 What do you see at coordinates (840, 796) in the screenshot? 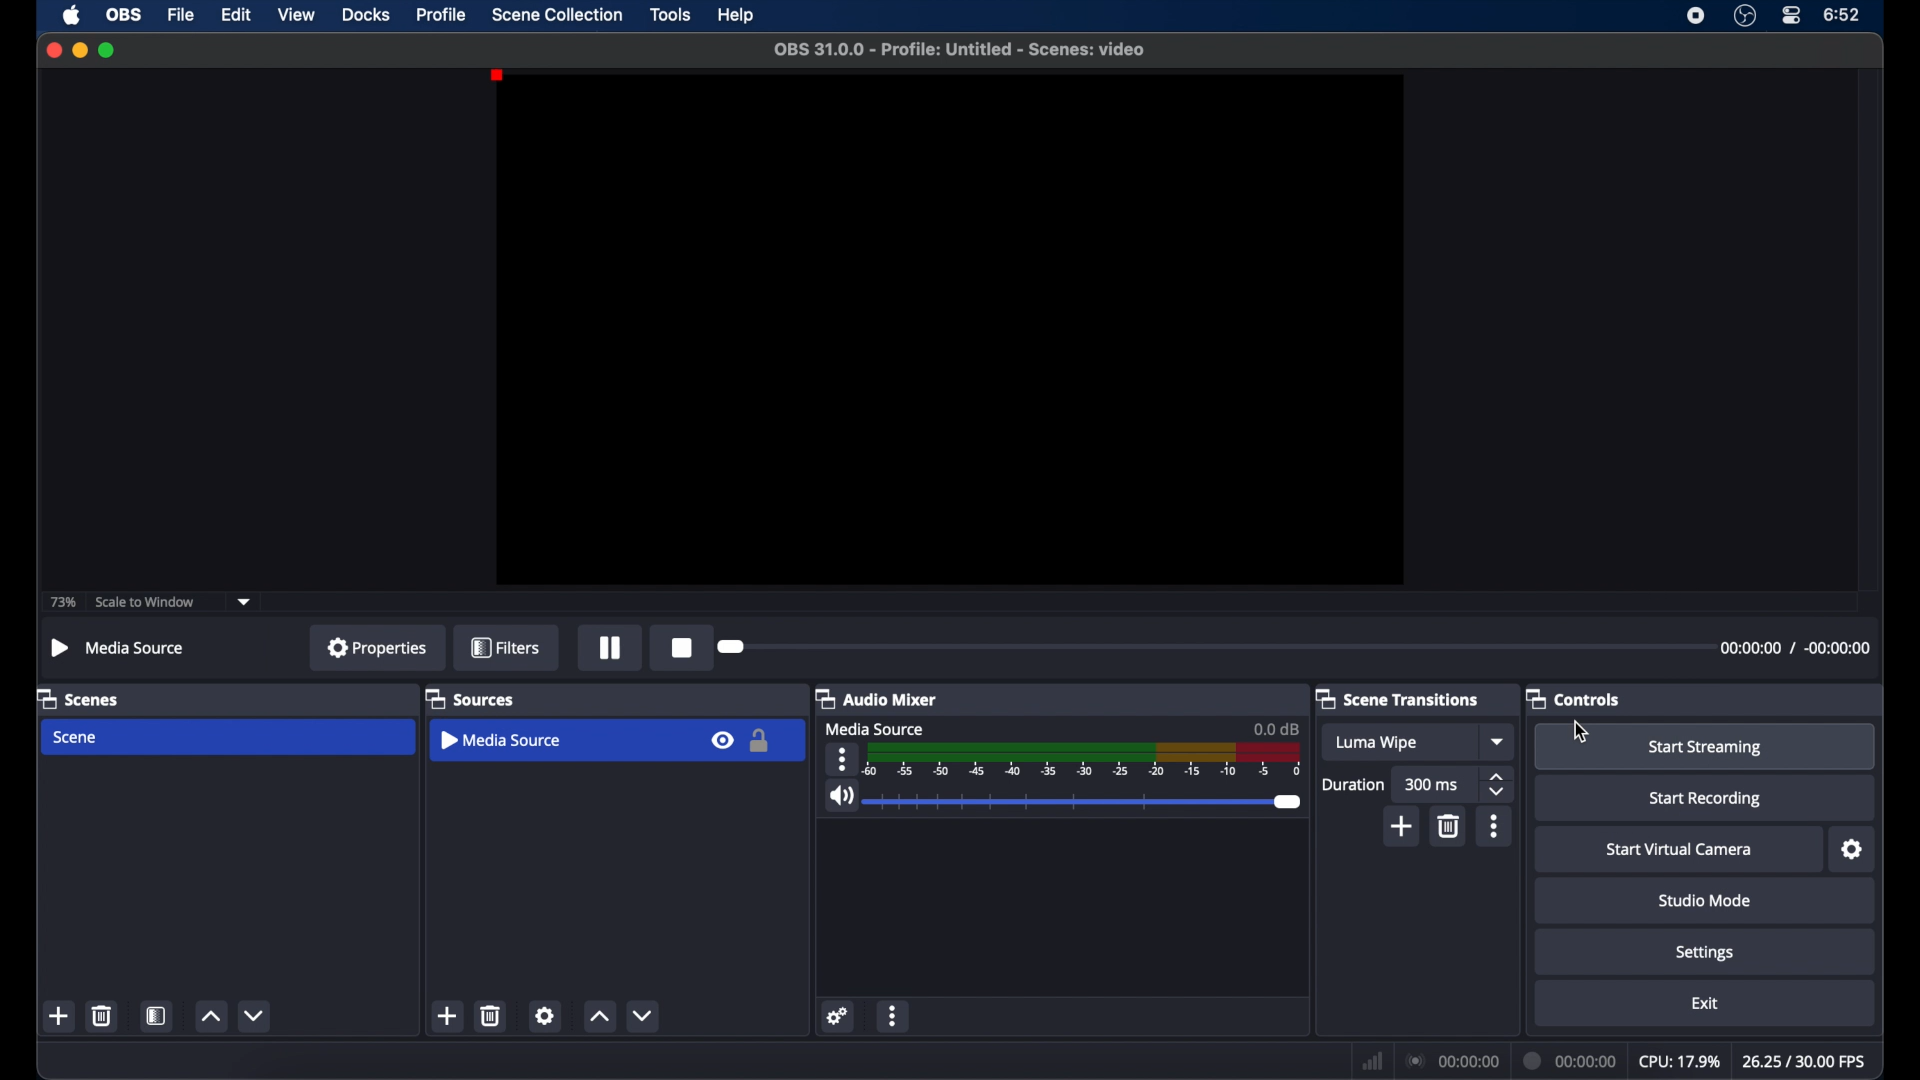
I see `volume` at bounding box center [840, 796].